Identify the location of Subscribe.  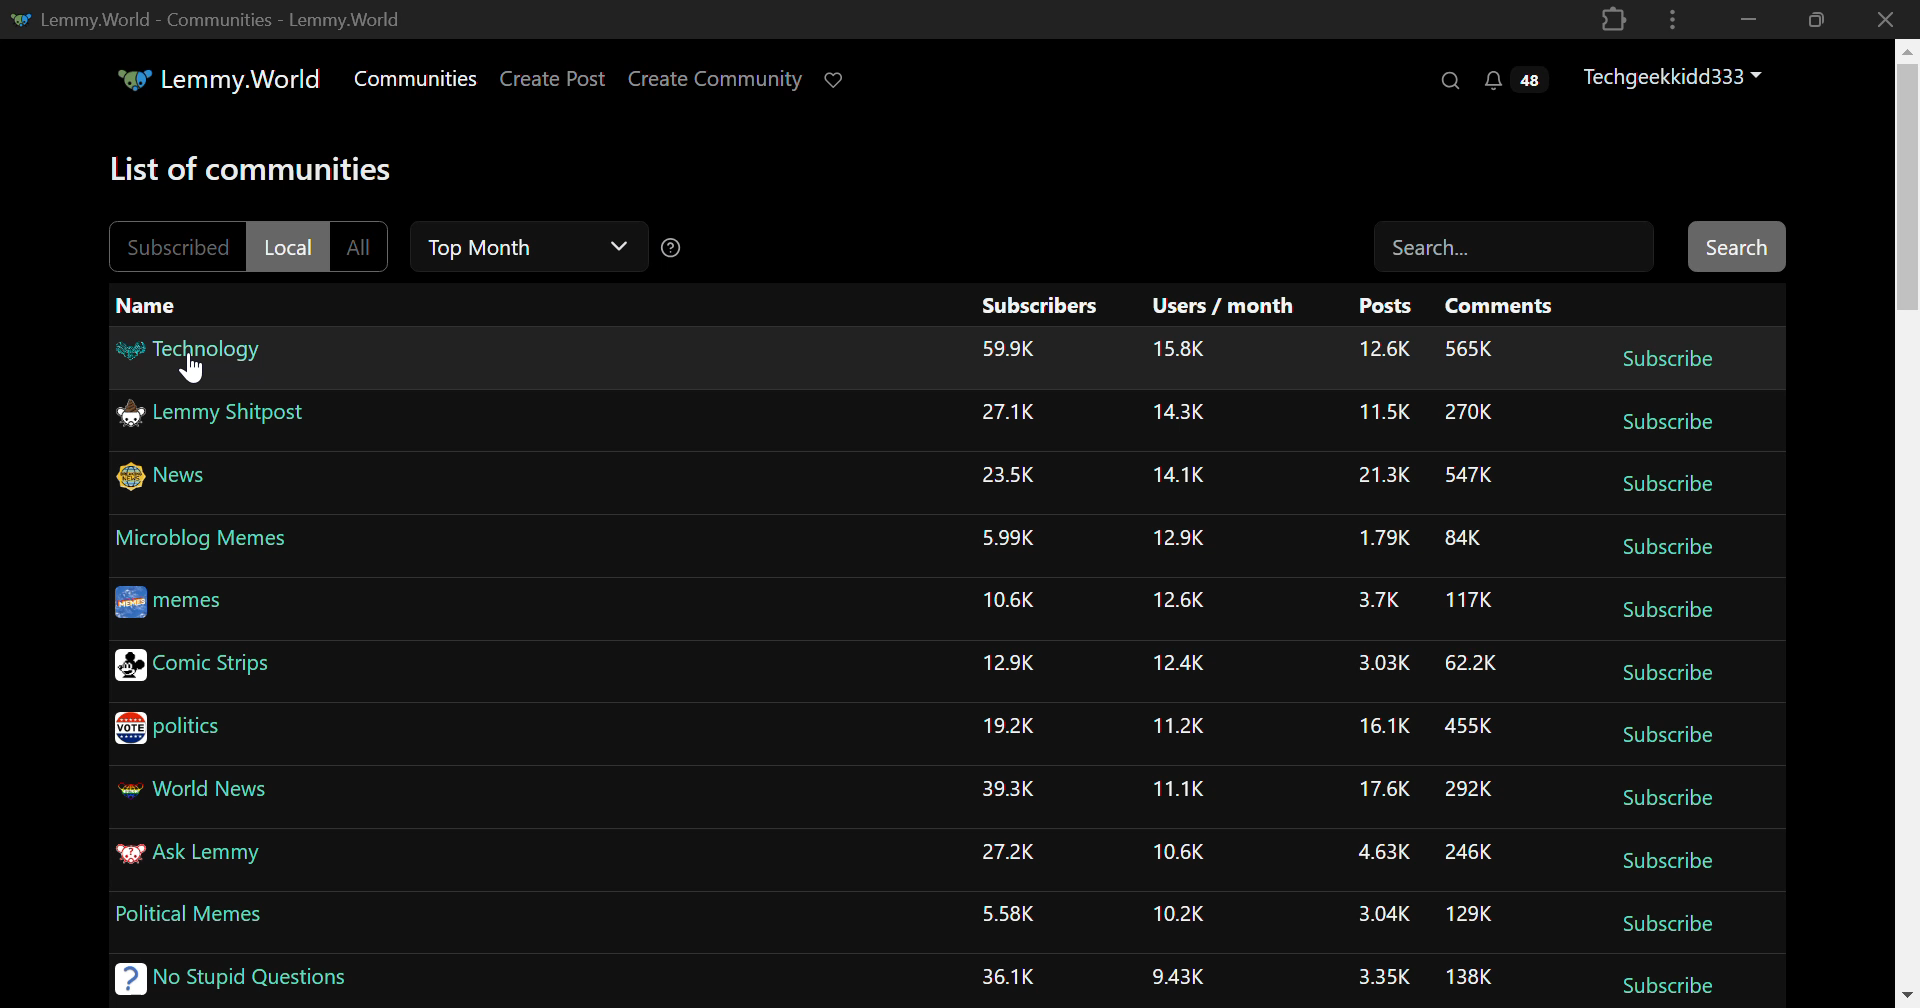
(1663, 734).